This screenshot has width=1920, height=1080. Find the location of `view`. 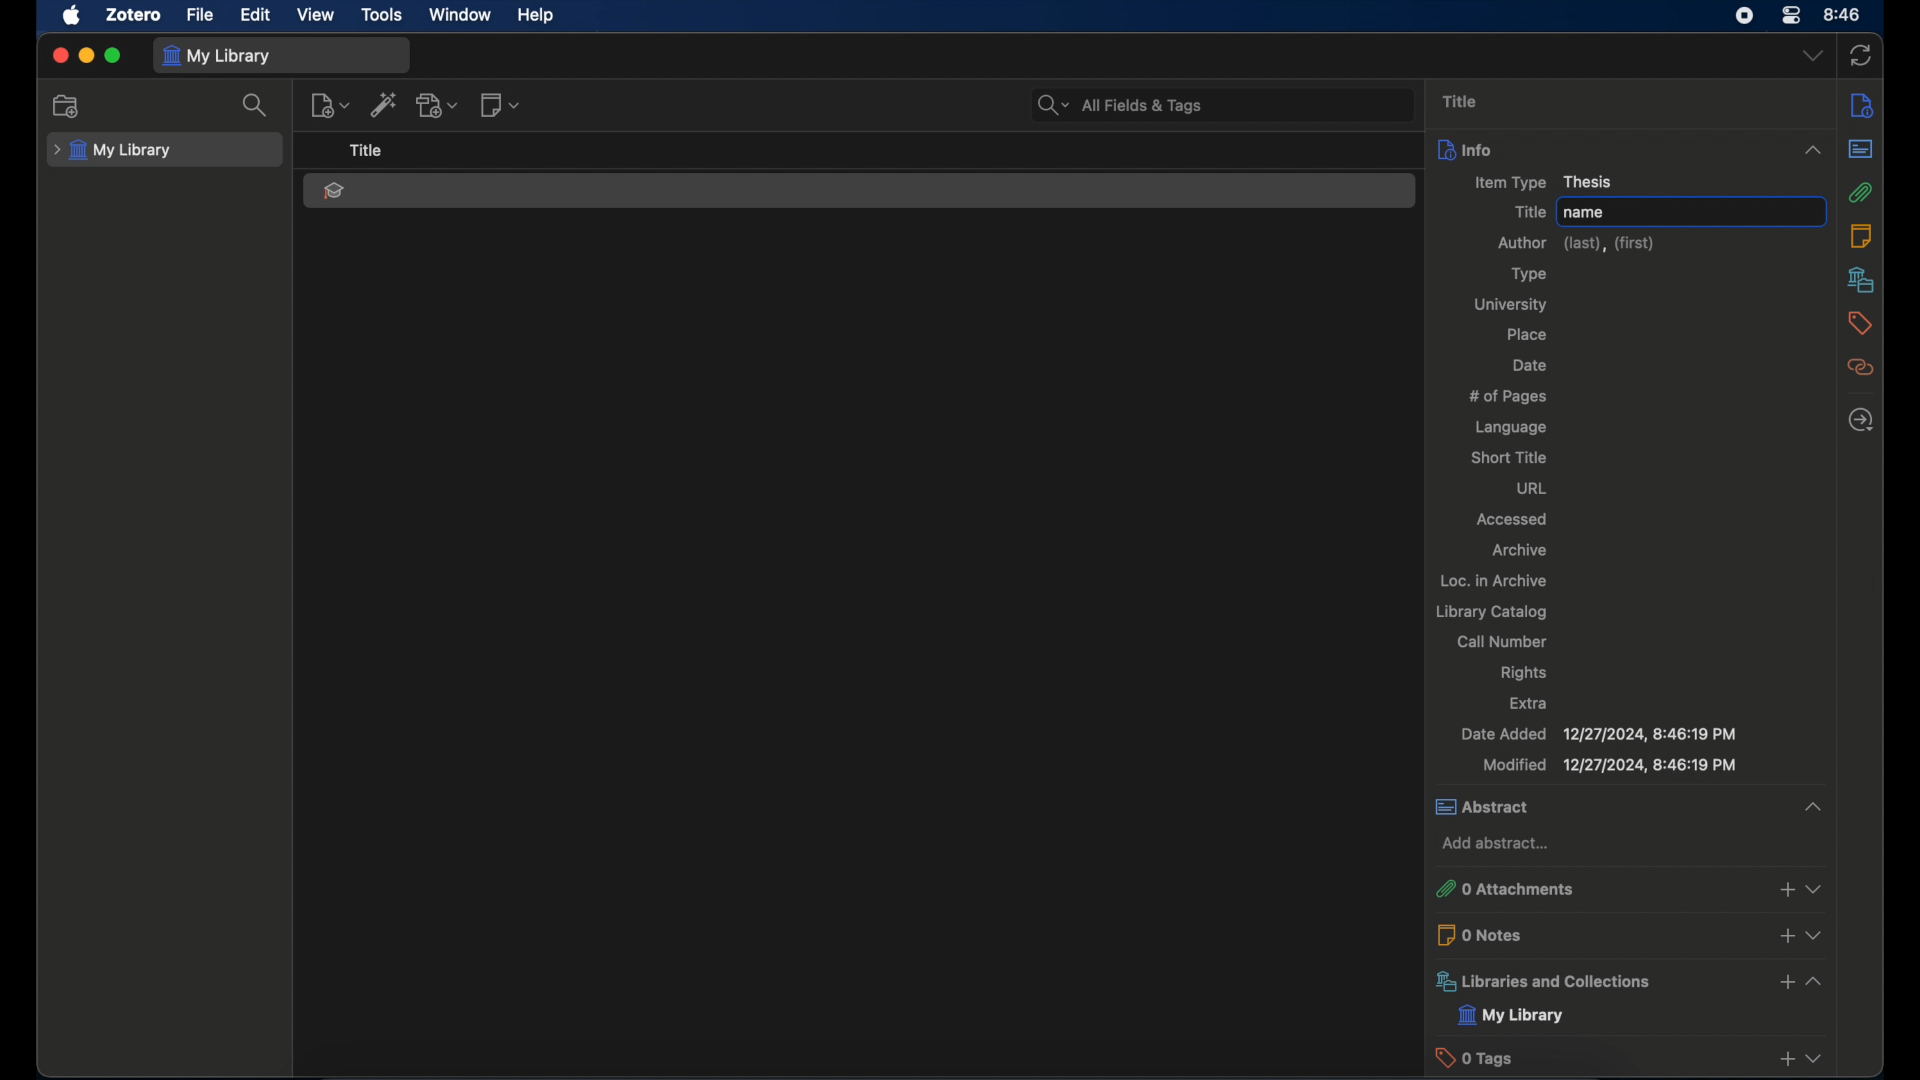

view is located at coordinates (316, 14).